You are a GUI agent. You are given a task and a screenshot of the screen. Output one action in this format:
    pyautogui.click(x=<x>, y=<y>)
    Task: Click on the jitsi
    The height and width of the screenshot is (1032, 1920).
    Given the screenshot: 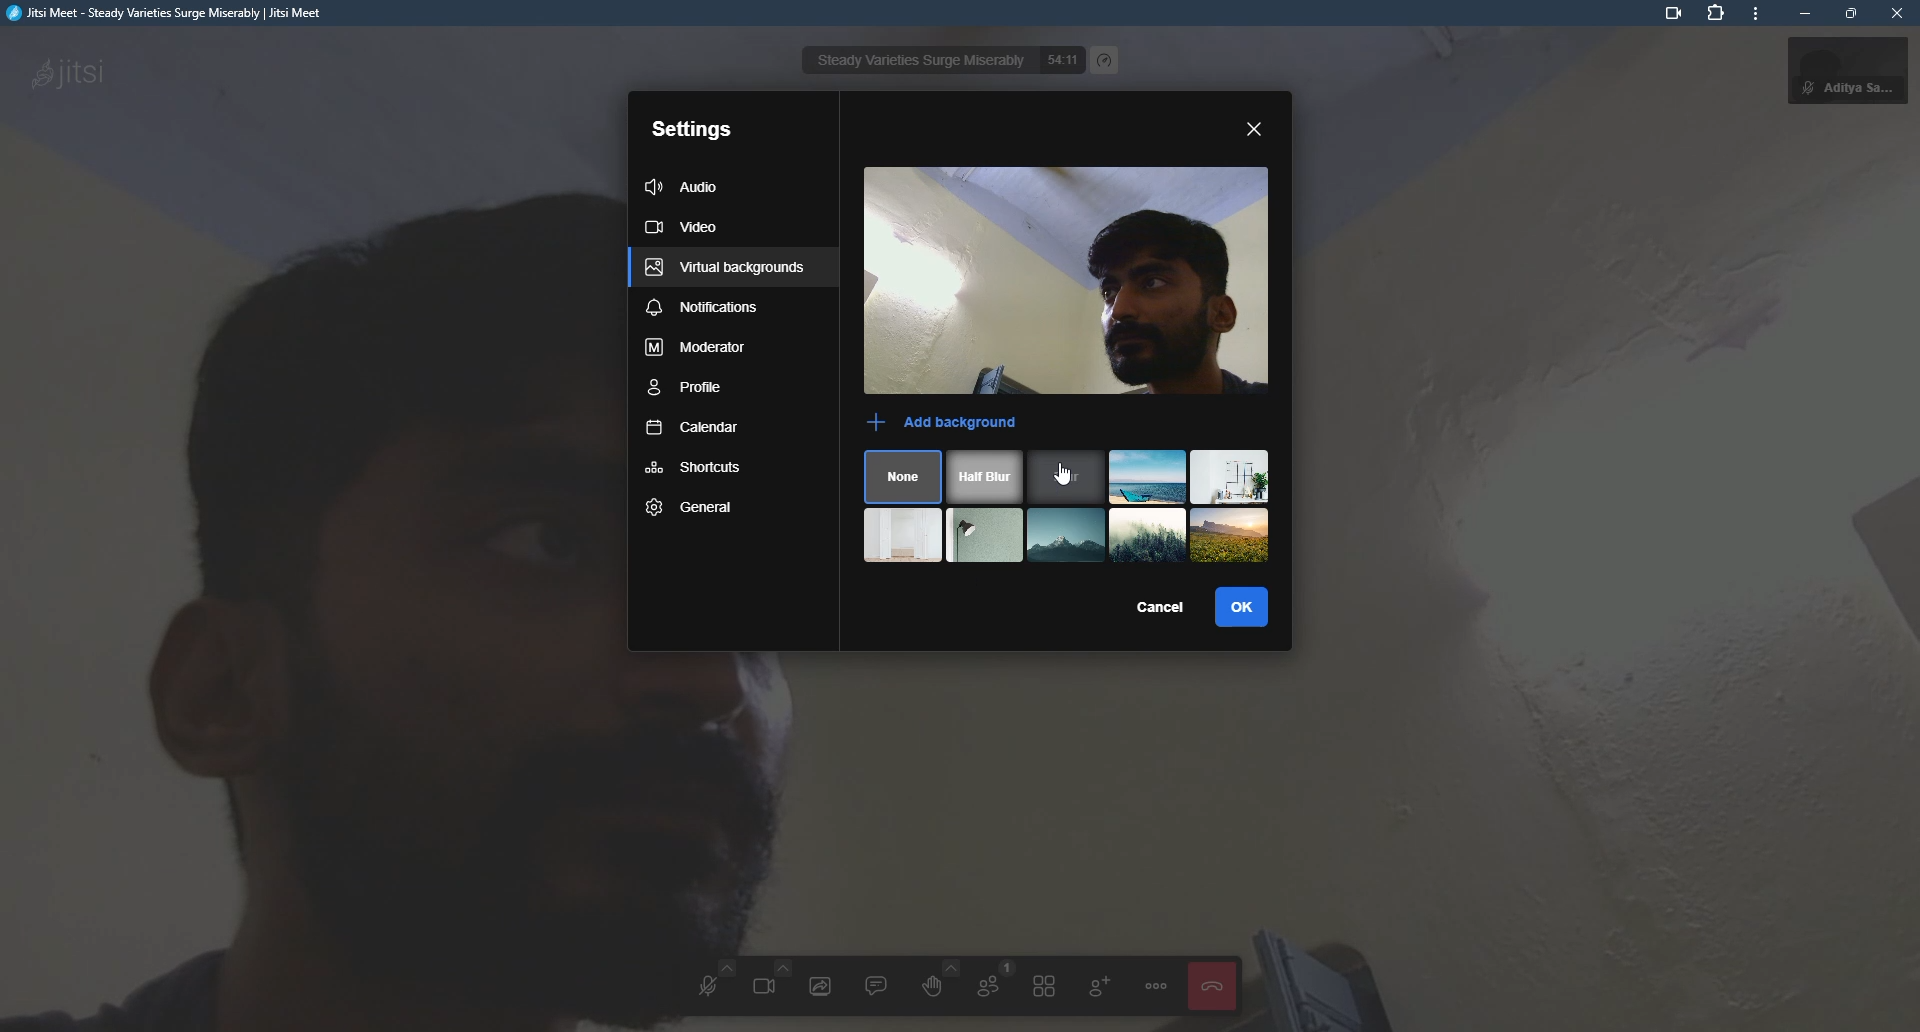 What is the action you would take?
    pyautogui.click(x=66, y=70)
    